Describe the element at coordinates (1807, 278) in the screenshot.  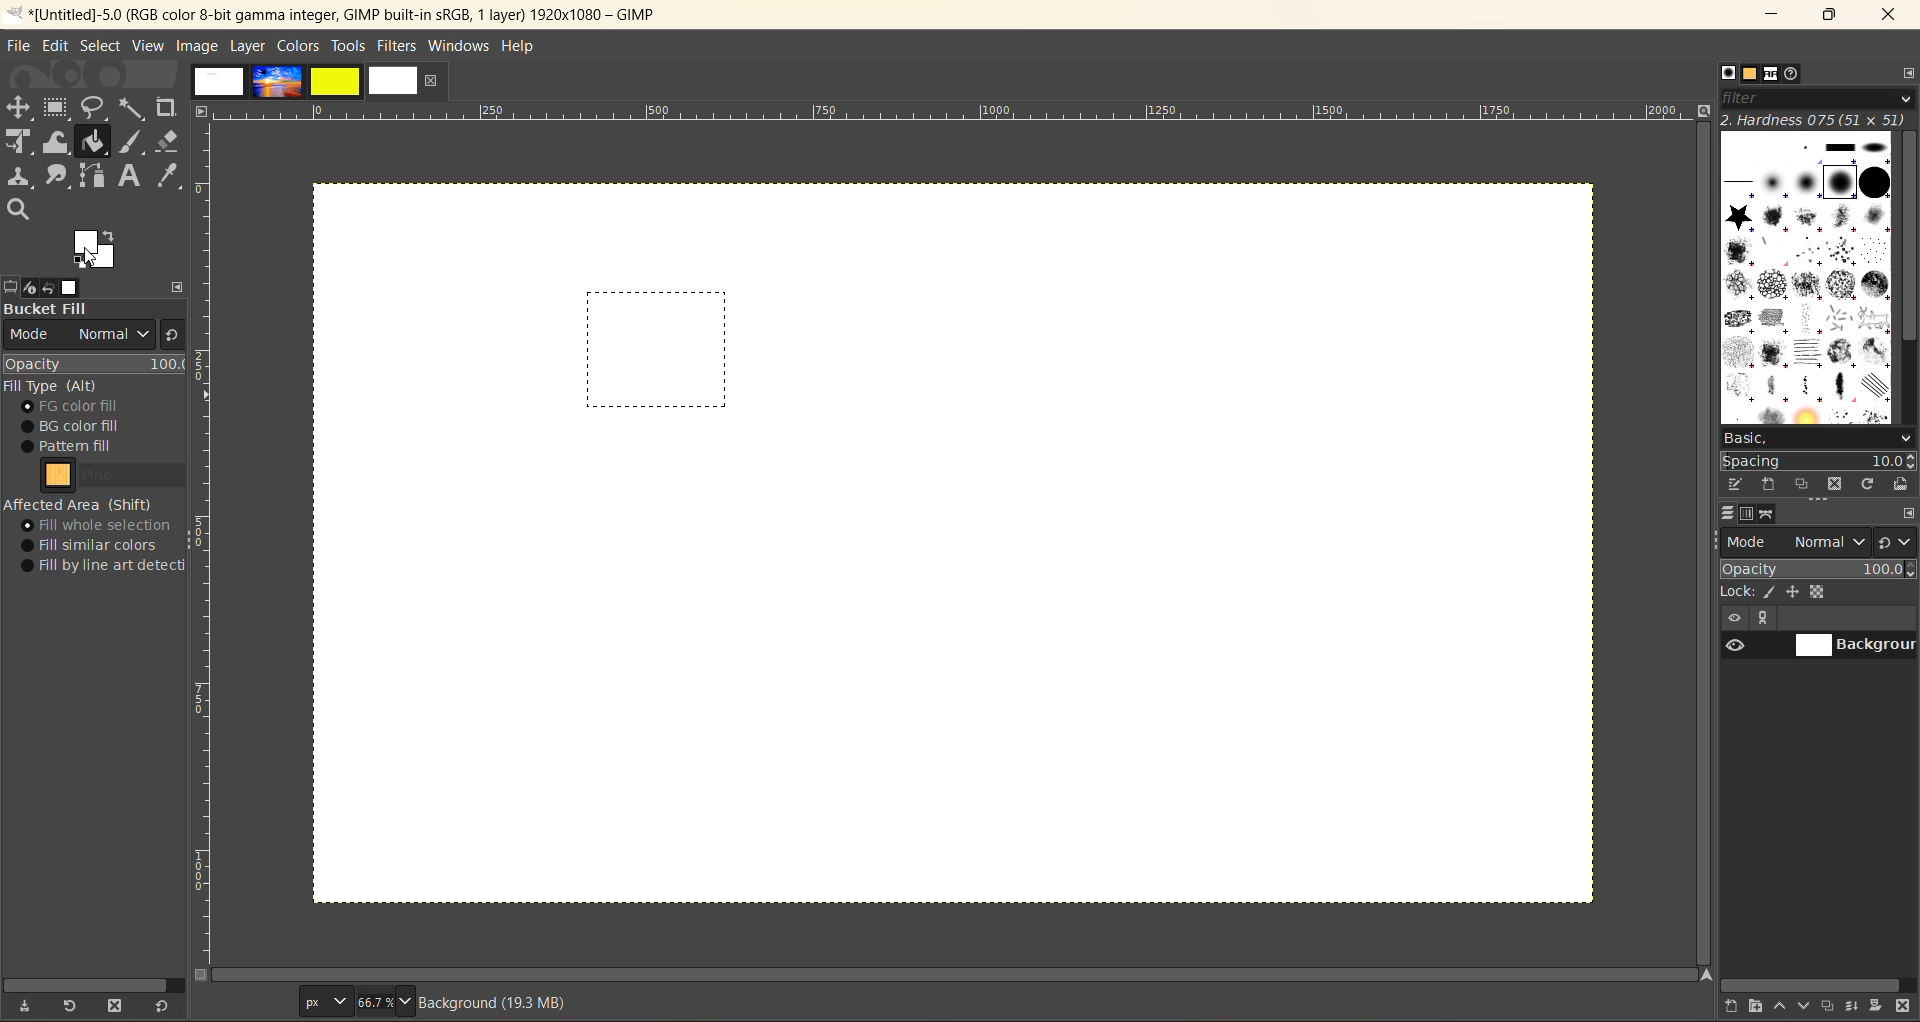
I see `brushes` at that location.